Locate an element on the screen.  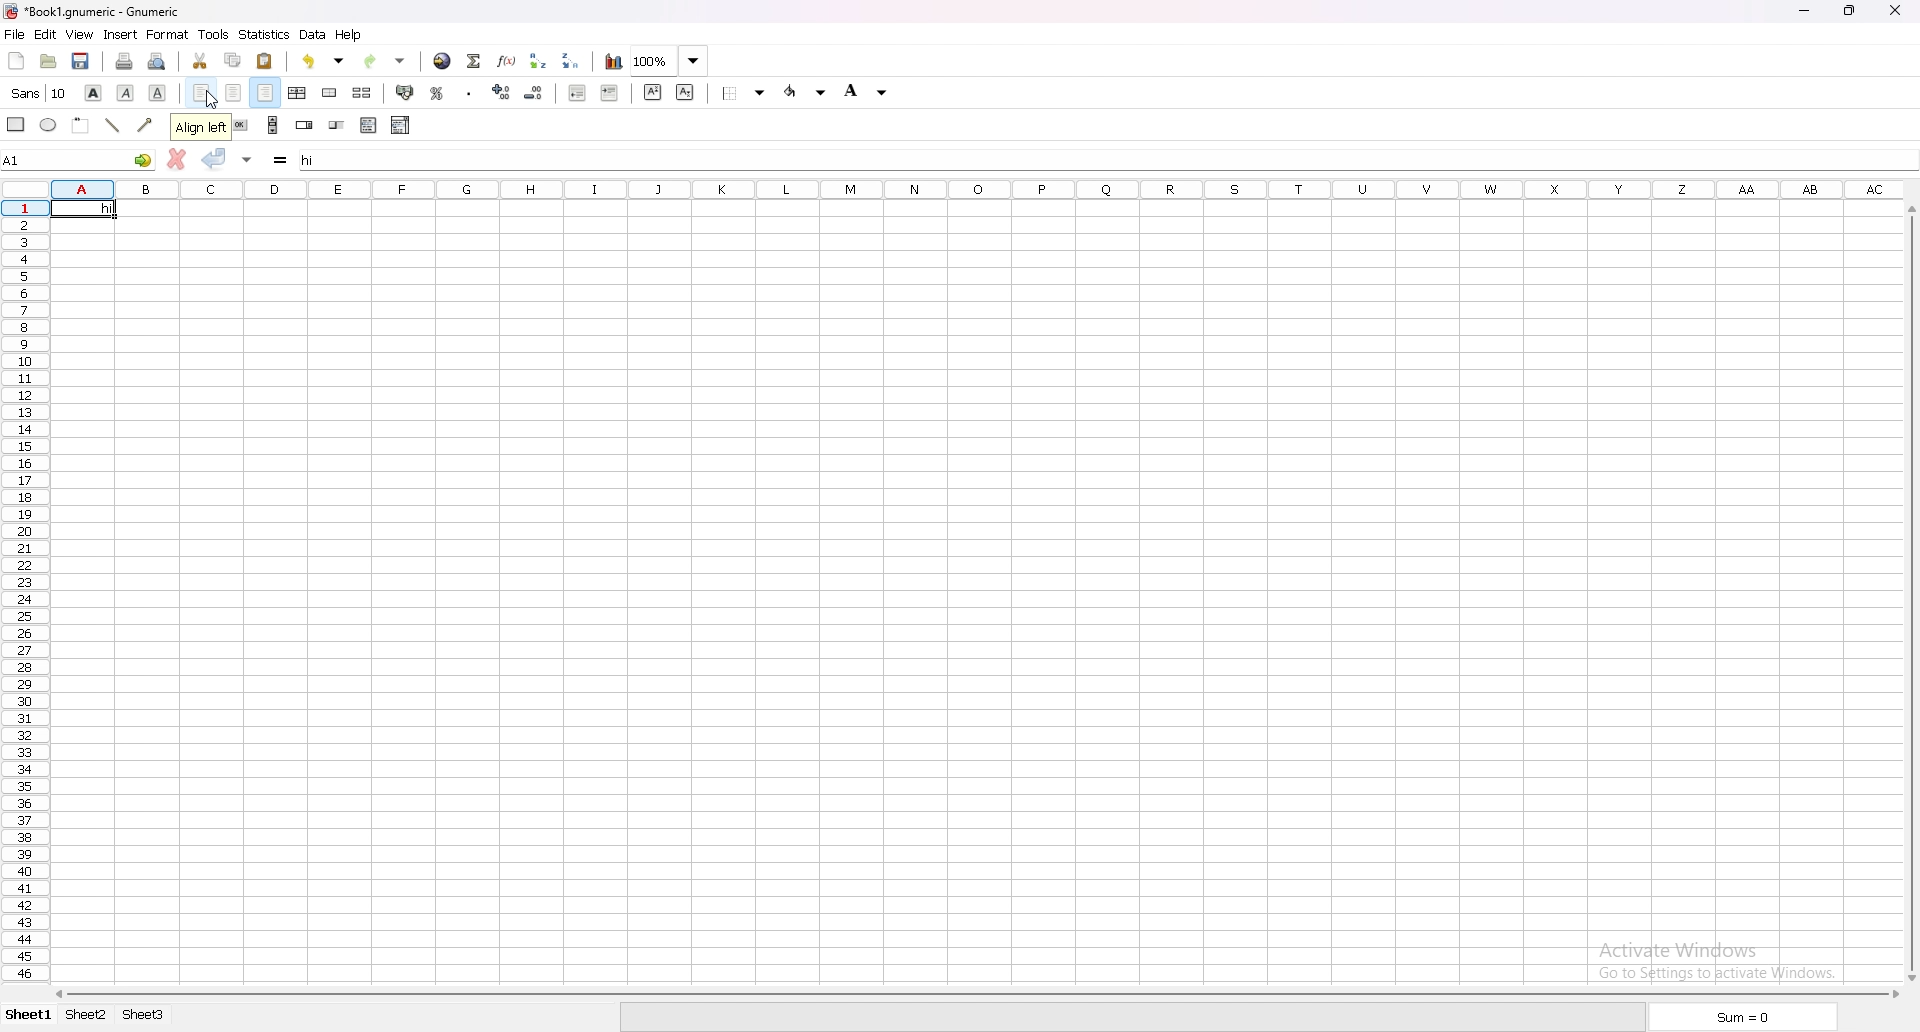
accept changes in all cell is located at coordinates (247, 161).